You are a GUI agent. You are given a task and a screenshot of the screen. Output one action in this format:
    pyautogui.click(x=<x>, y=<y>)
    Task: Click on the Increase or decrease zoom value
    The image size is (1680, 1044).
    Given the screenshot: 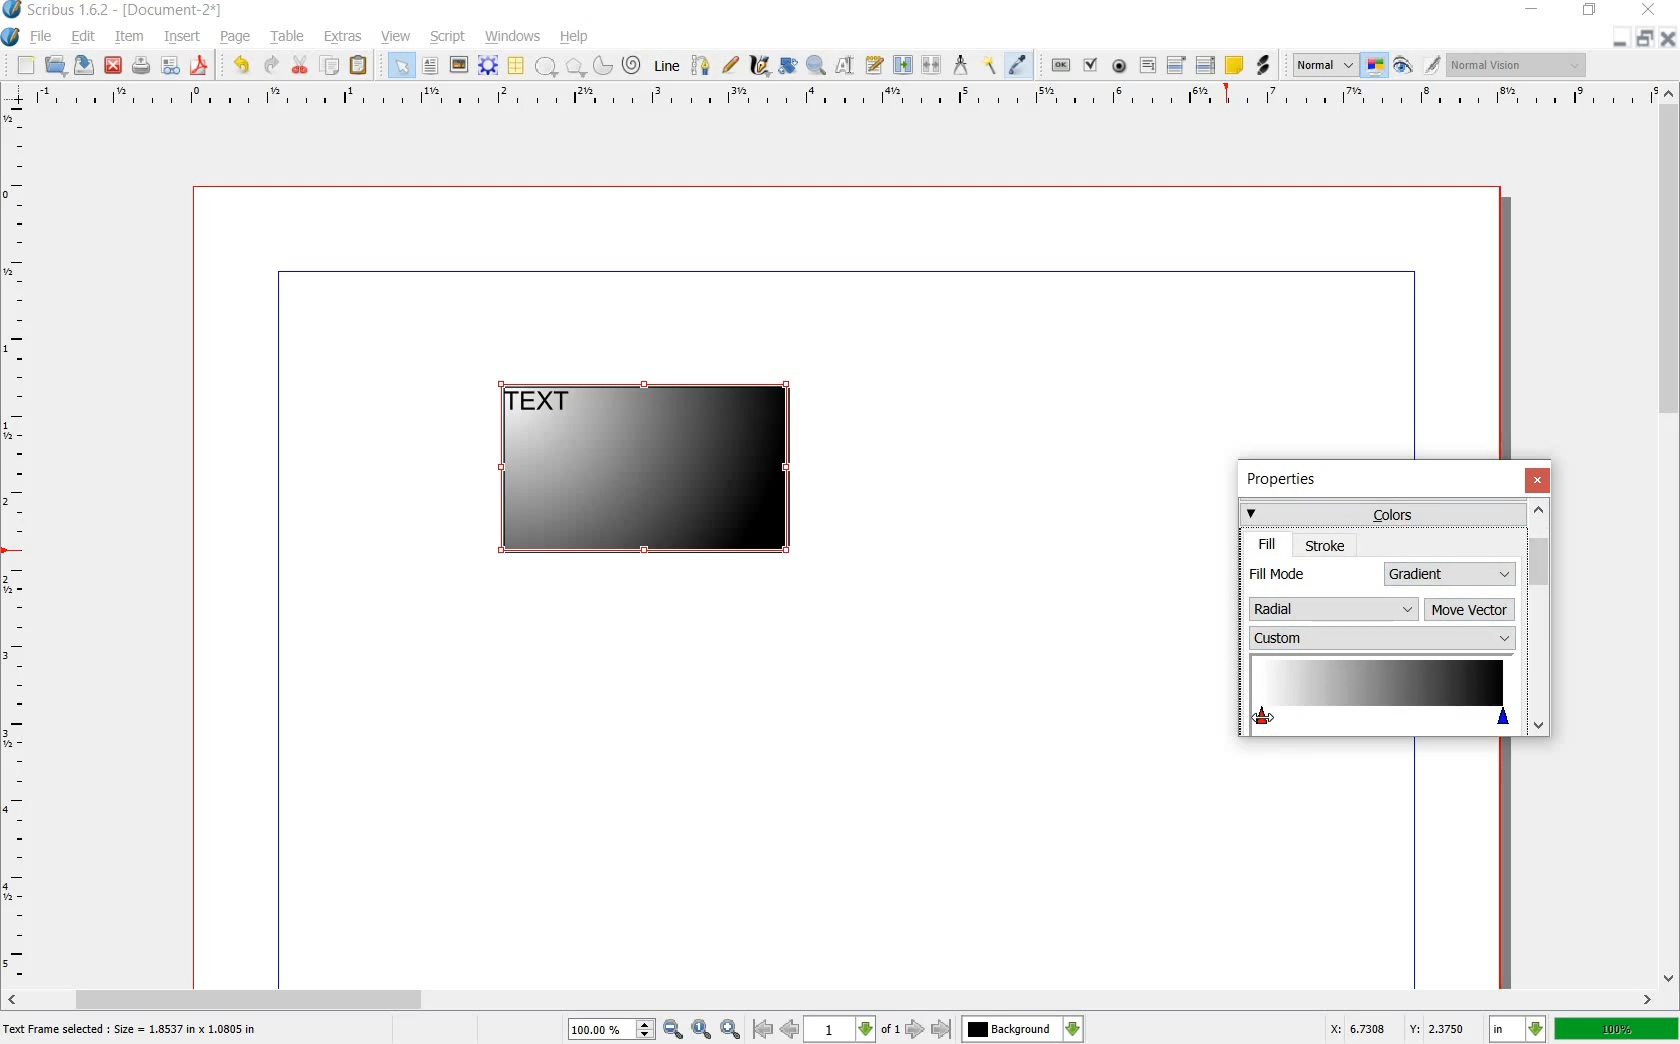 What is the action you would take?
    pyautogui.click(x=646, y=1030)
    